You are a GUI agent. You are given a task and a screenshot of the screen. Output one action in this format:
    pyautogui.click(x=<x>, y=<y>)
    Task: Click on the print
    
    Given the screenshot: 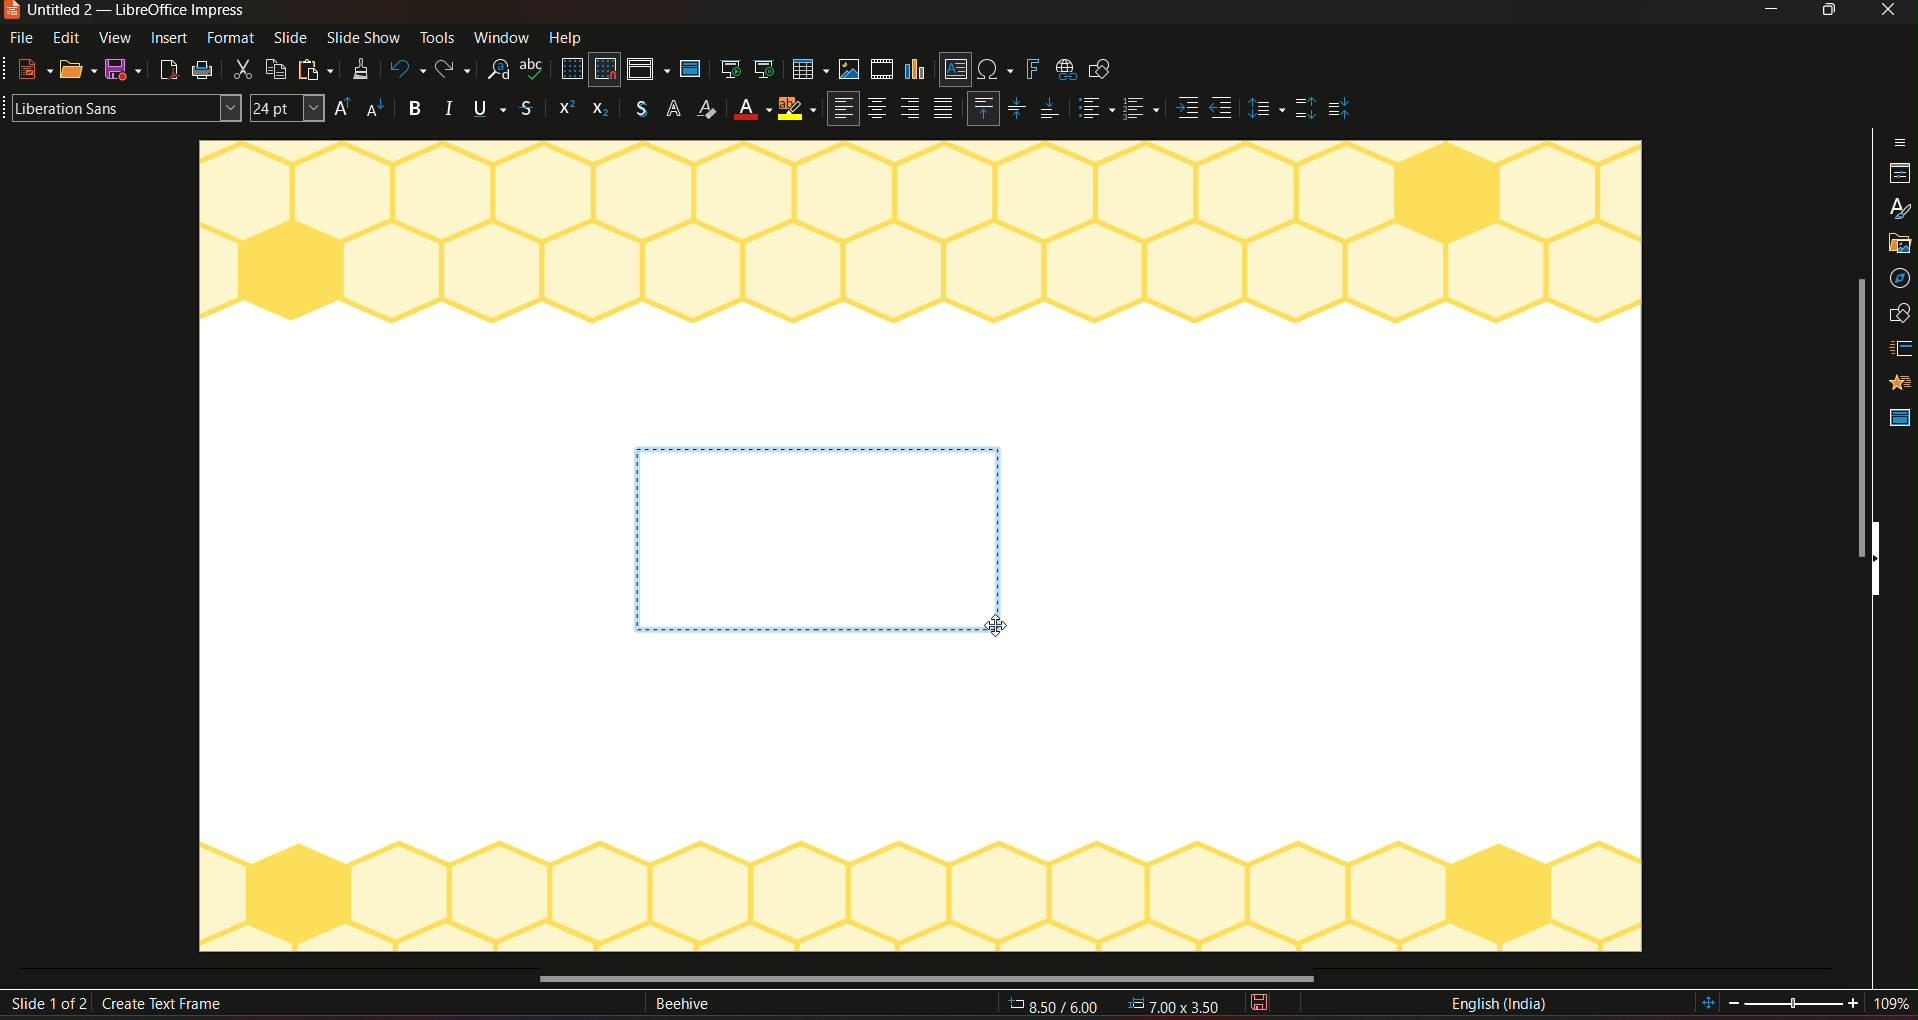 What is the action you would take?
    pyautogui.click(x=205, y=71)
    